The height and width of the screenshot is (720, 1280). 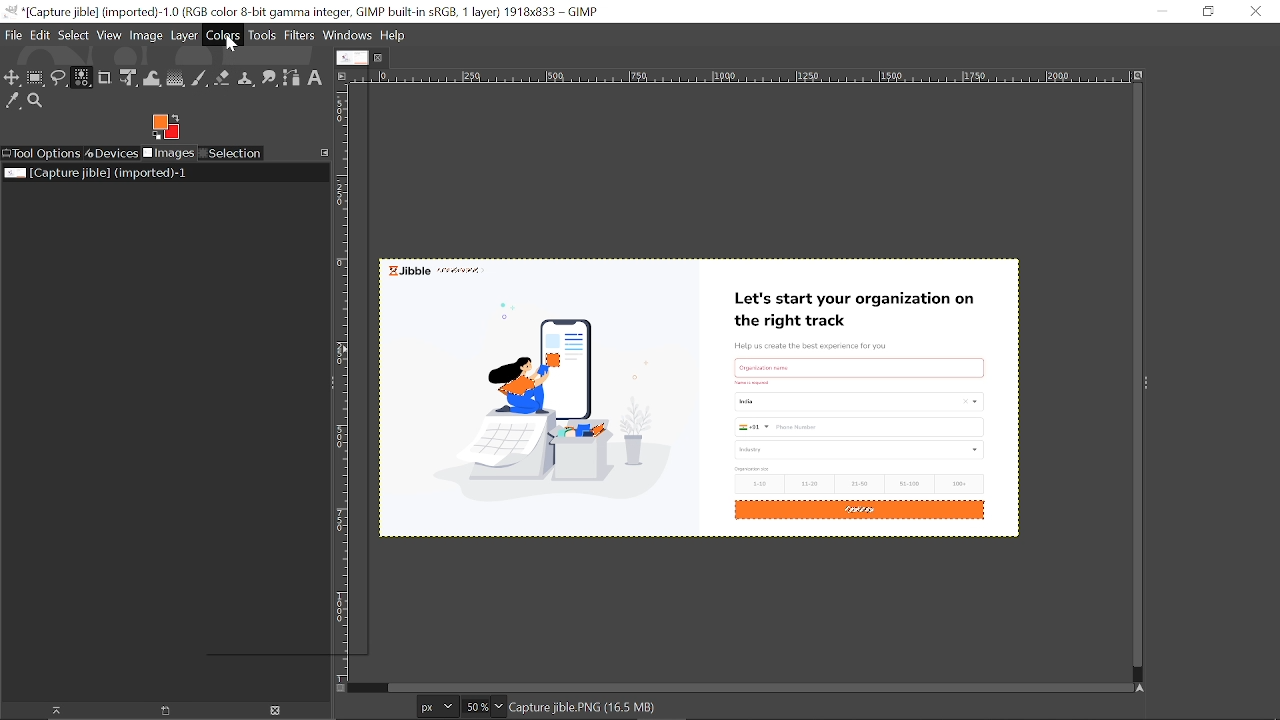 I want to click on Vertical scrollbar, so click(x=1133, y=377).